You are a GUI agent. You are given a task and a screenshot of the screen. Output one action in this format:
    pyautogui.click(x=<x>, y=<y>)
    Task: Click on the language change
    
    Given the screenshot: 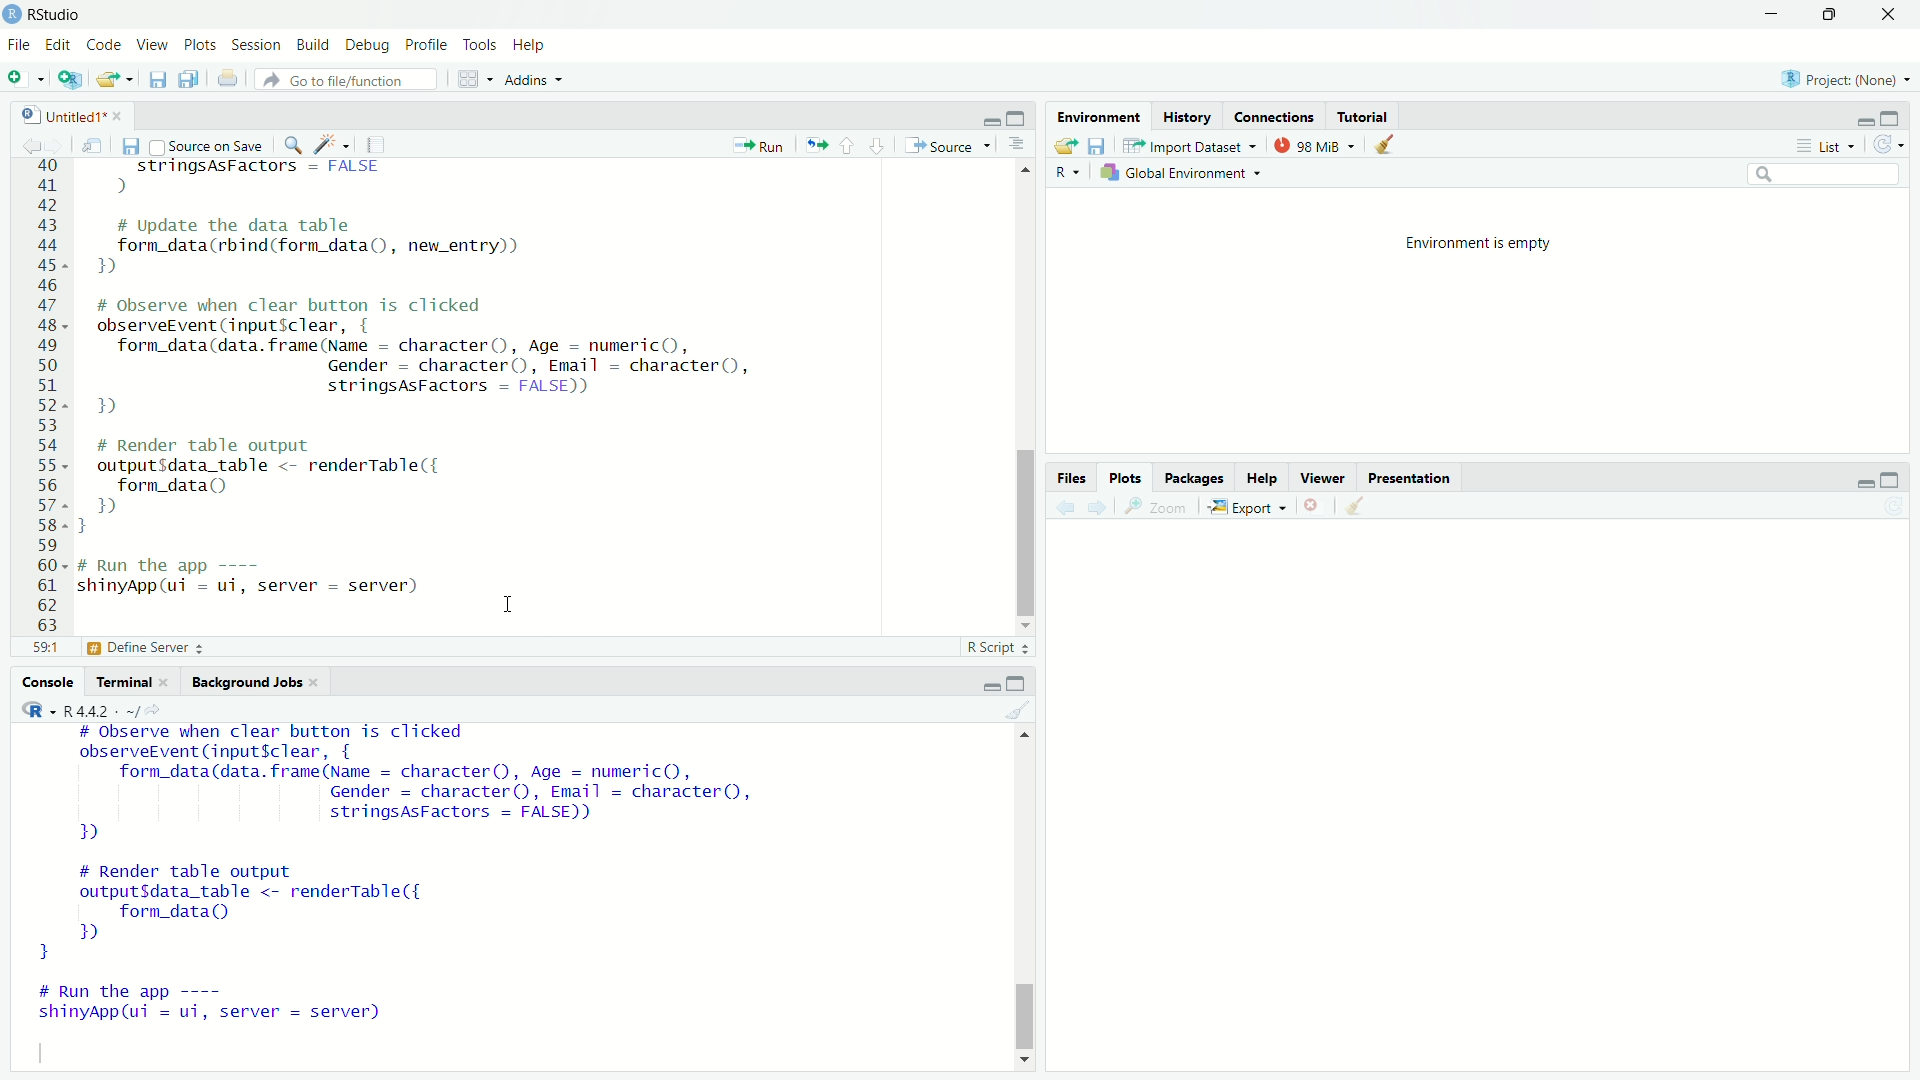 What is the action you would take?
    pyautogui.click(x=30, y=710)
    